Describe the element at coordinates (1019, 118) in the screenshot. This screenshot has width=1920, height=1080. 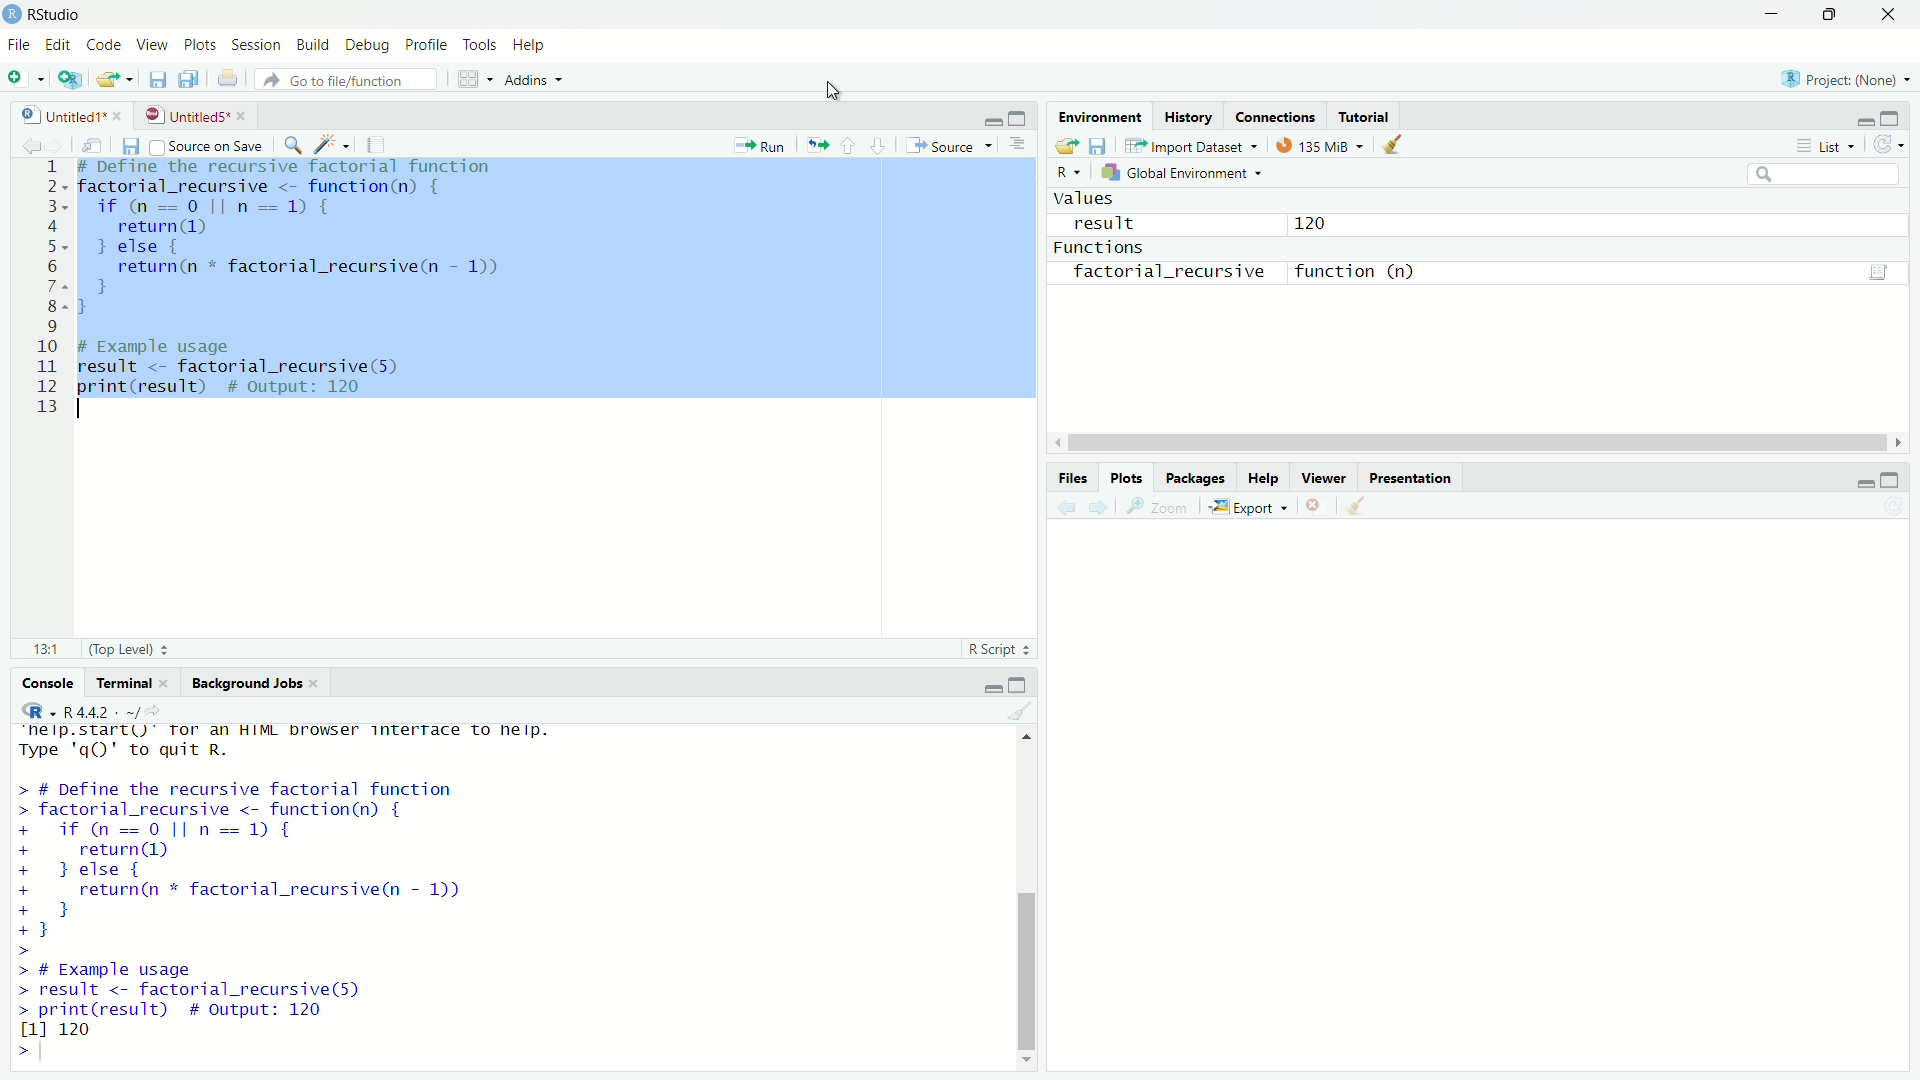
I see `Maximize` at that location.